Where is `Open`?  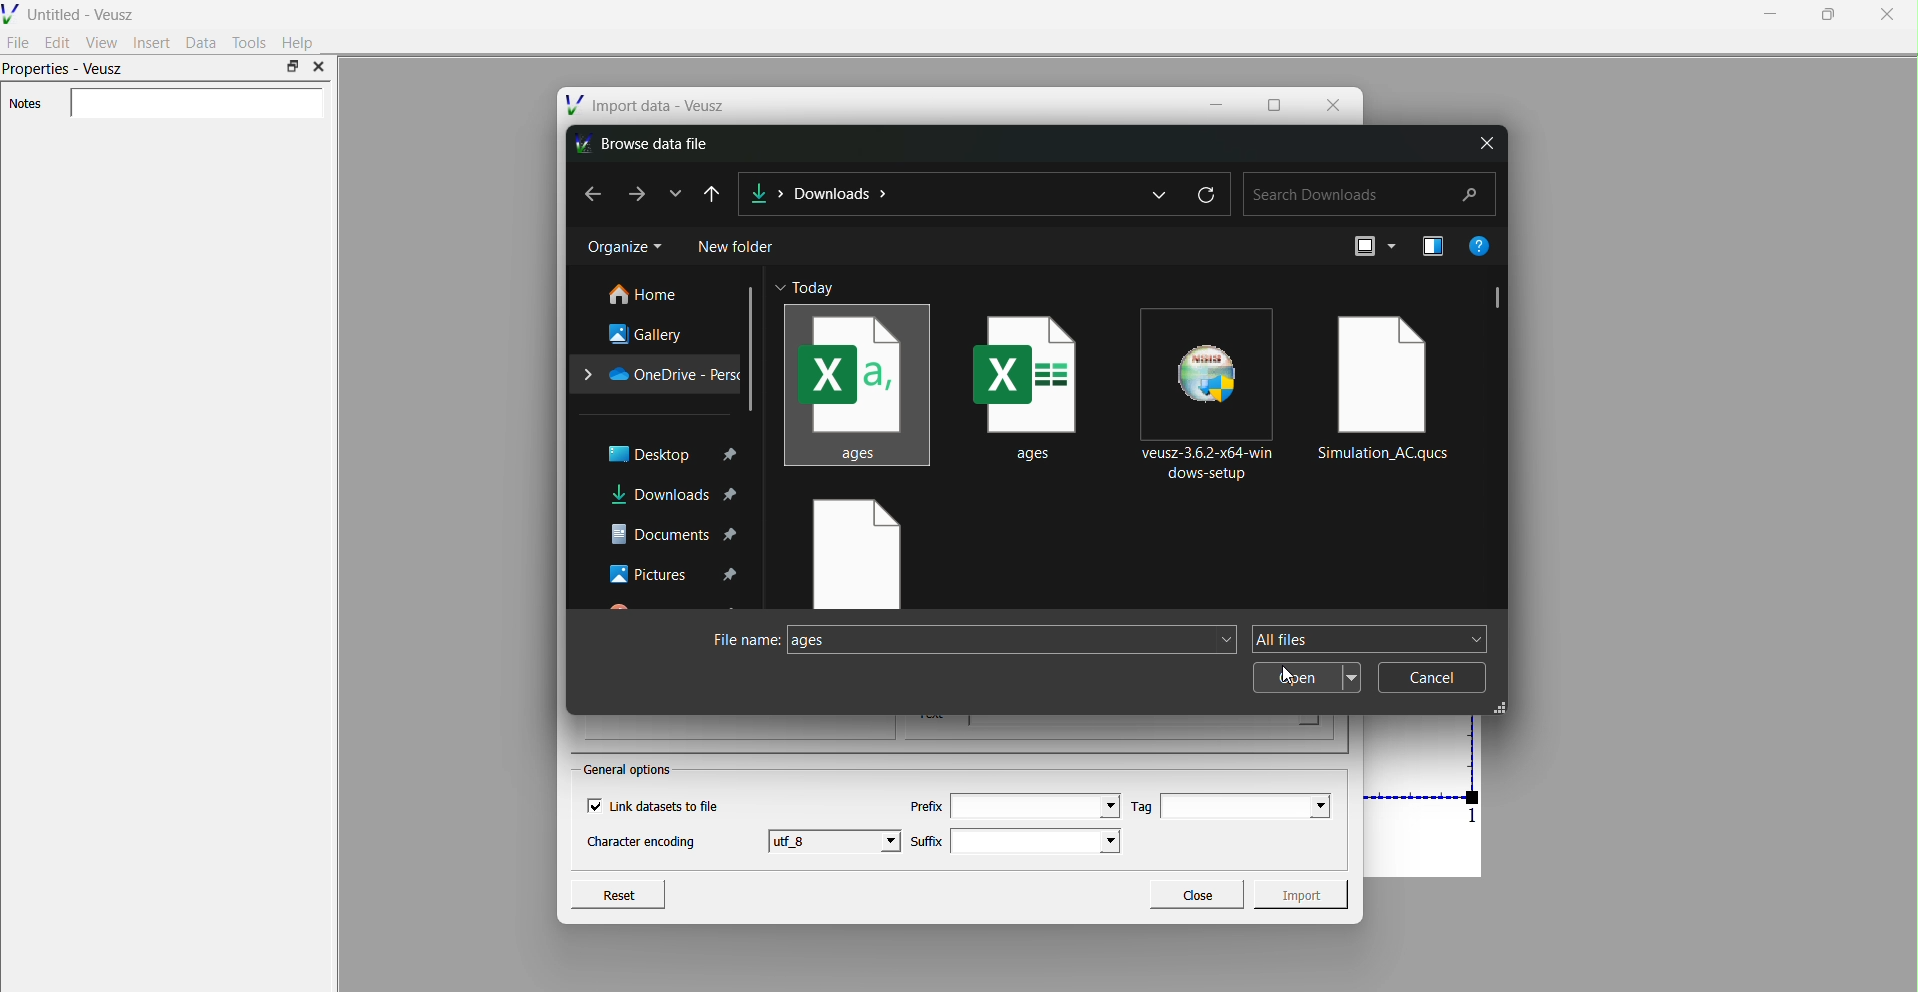 Open is located at coordinates (1307, 678).